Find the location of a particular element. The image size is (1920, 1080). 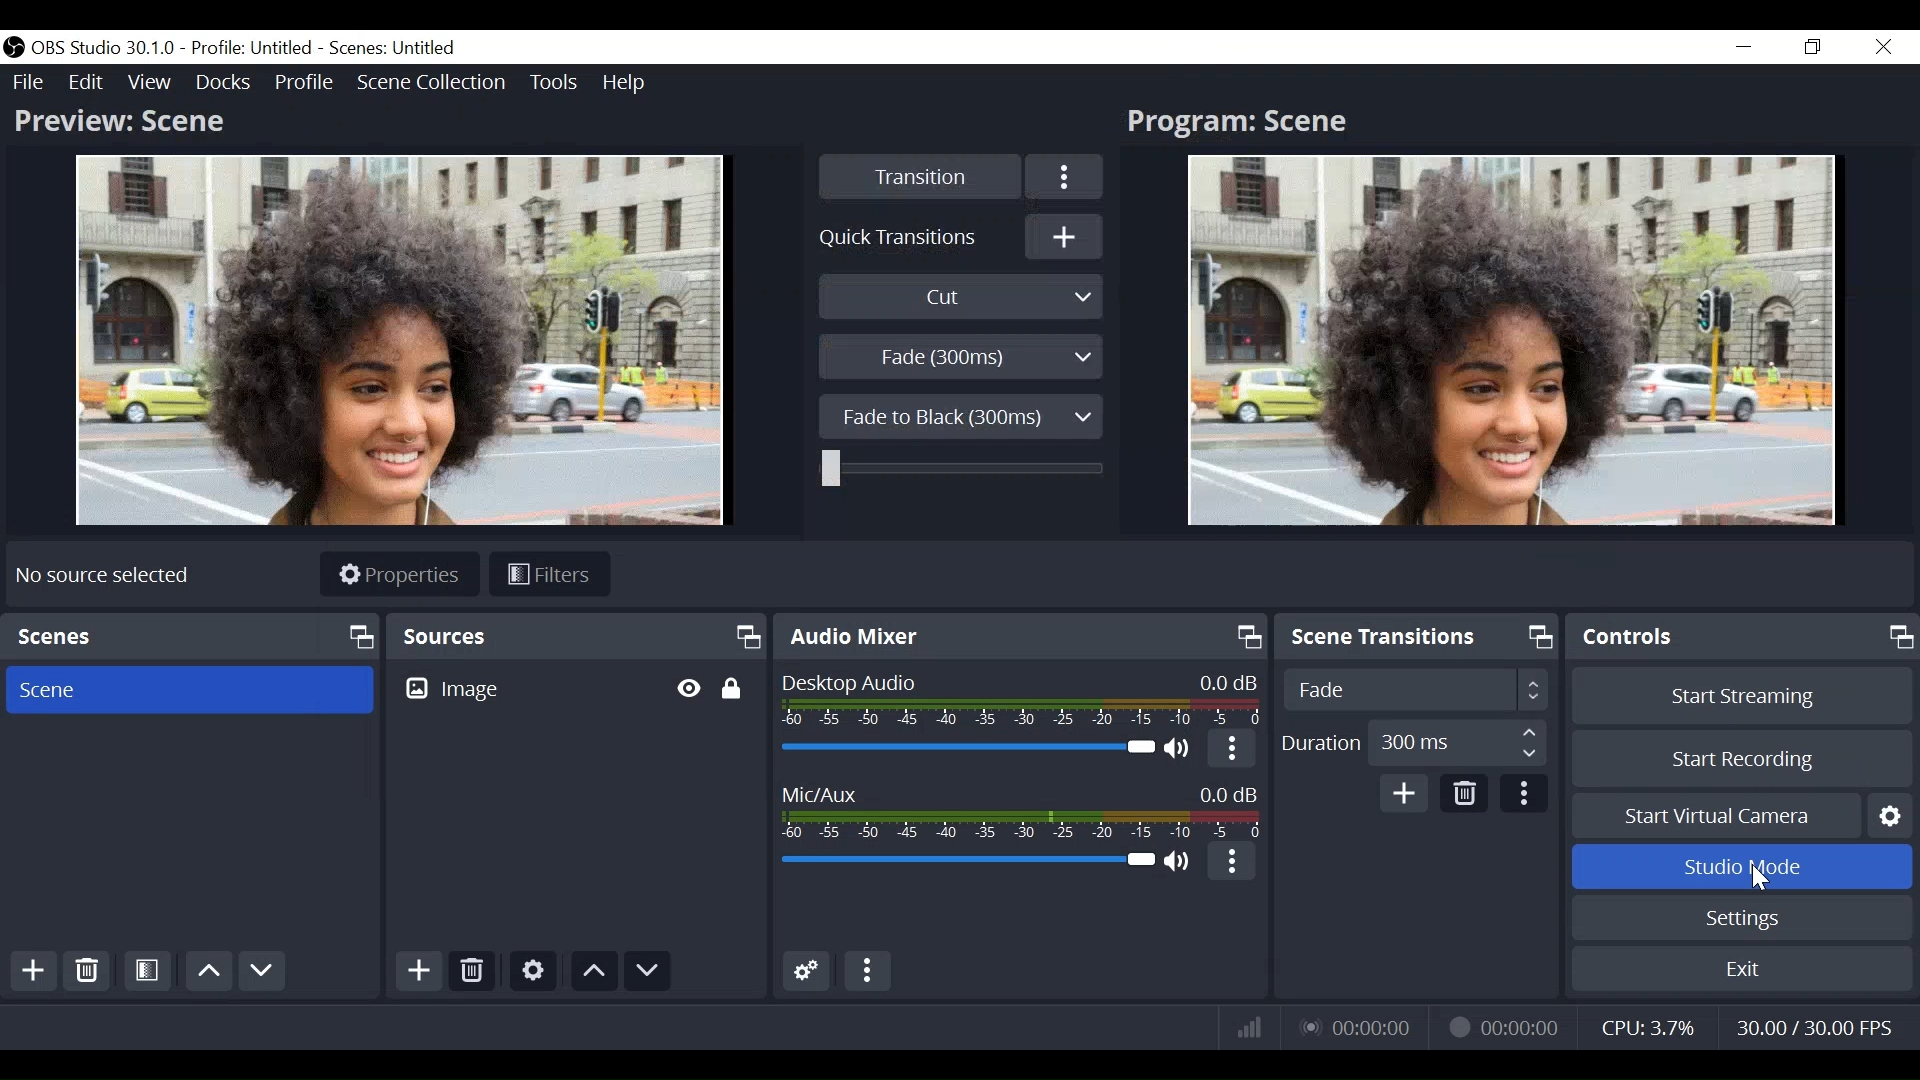

Help is located at coordinates (628, 83).